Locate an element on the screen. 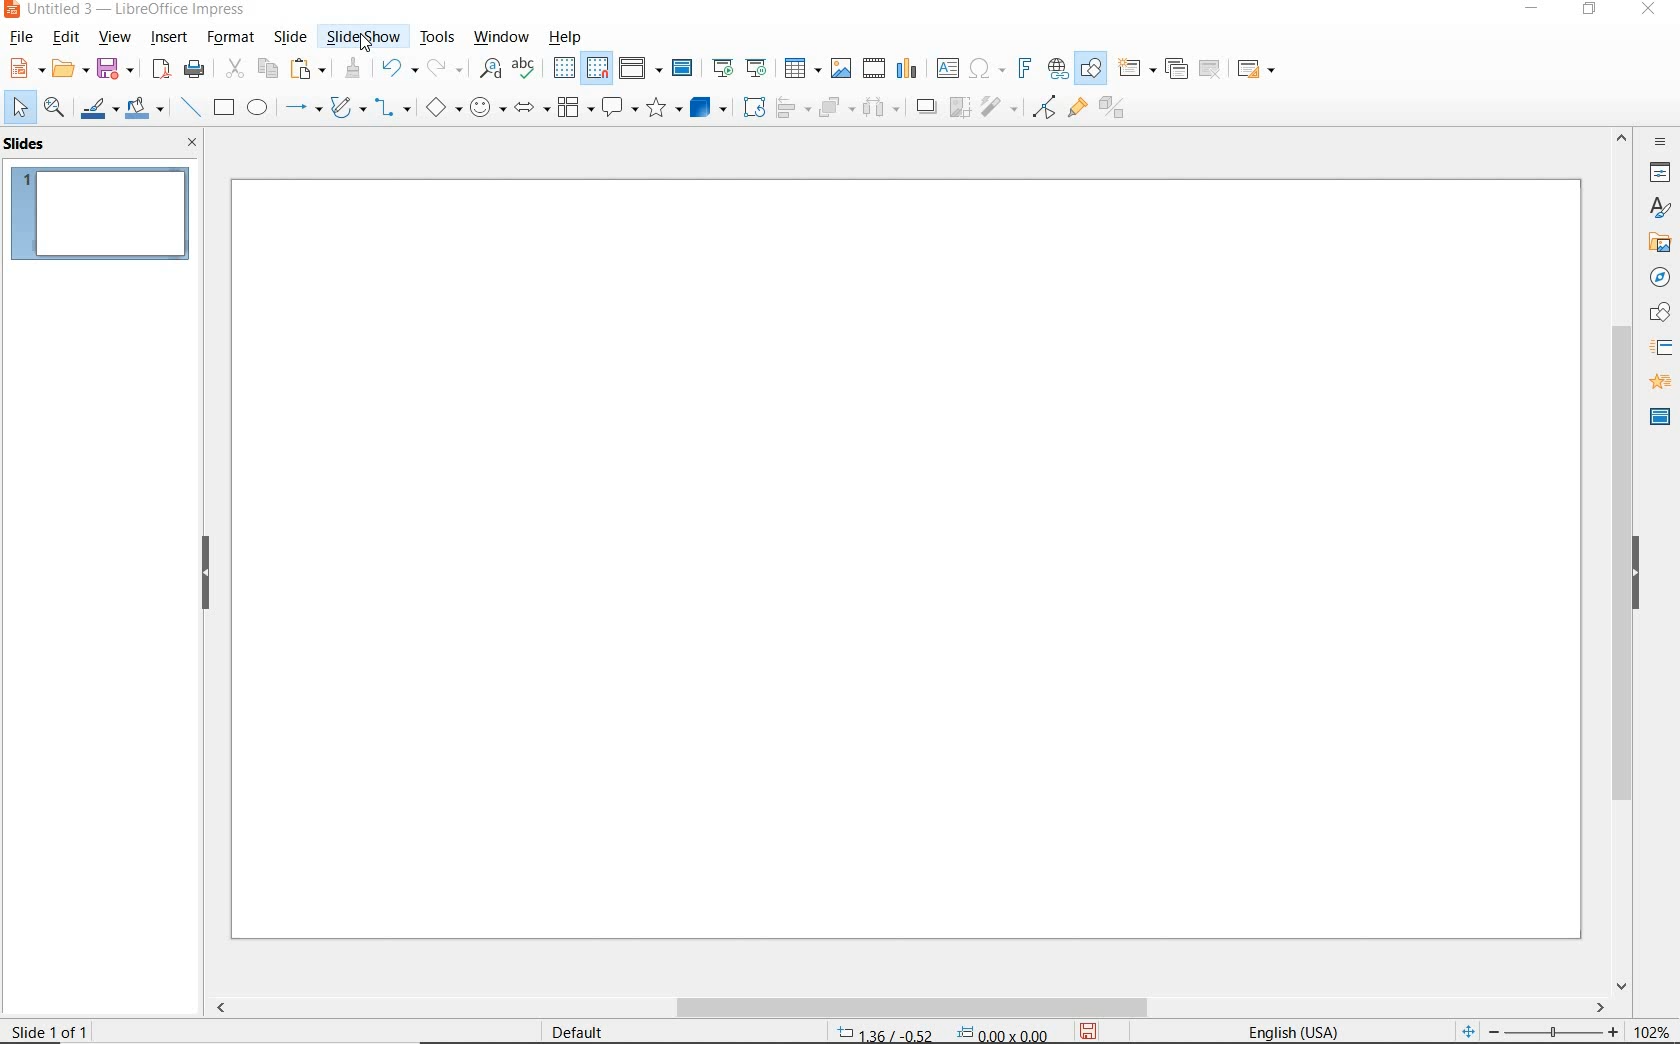  SELECT is located at coordinates (16, 106).